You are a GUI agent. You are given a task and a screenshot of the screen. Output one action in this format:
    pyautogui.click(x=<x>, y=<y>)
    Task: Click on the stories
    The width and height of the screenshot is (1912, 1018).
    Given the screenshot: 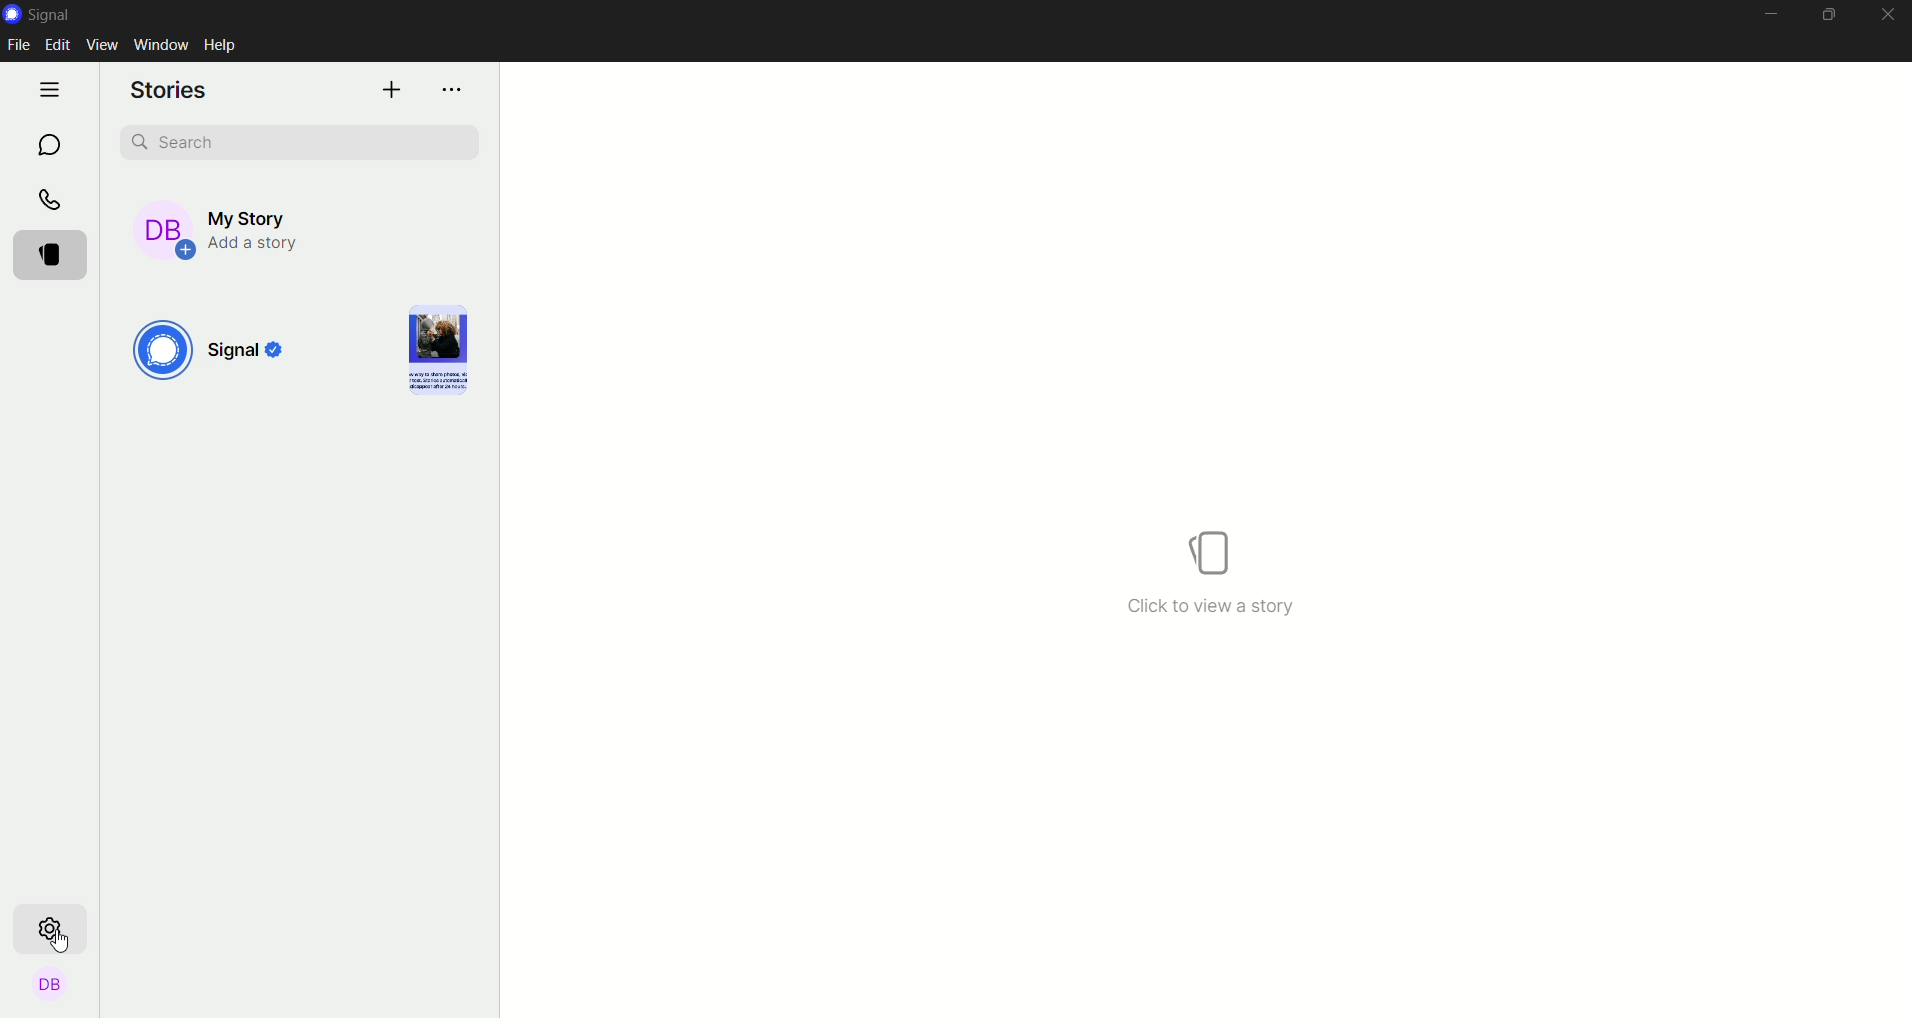 What is the action you would take?
    pyautogui.click(x=56, y=254)
    